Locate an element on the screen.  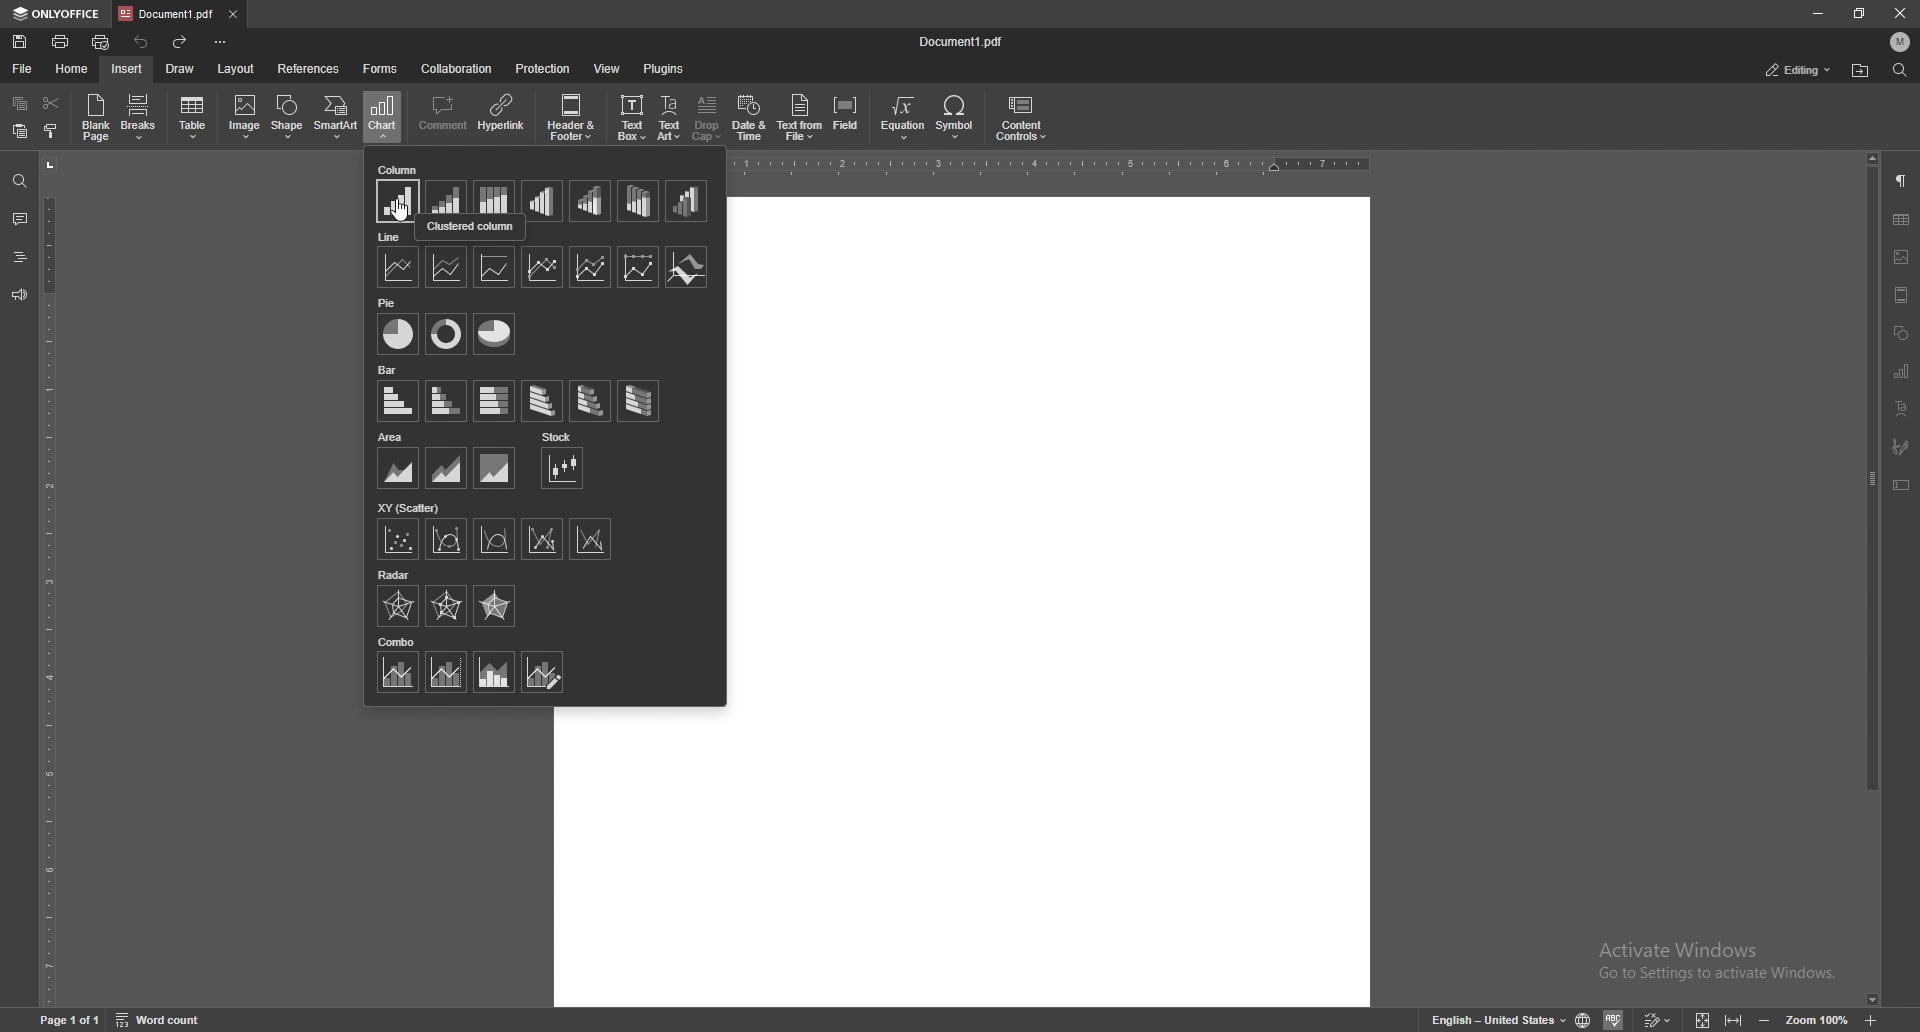
View is located at coordinates (1699, 1021).